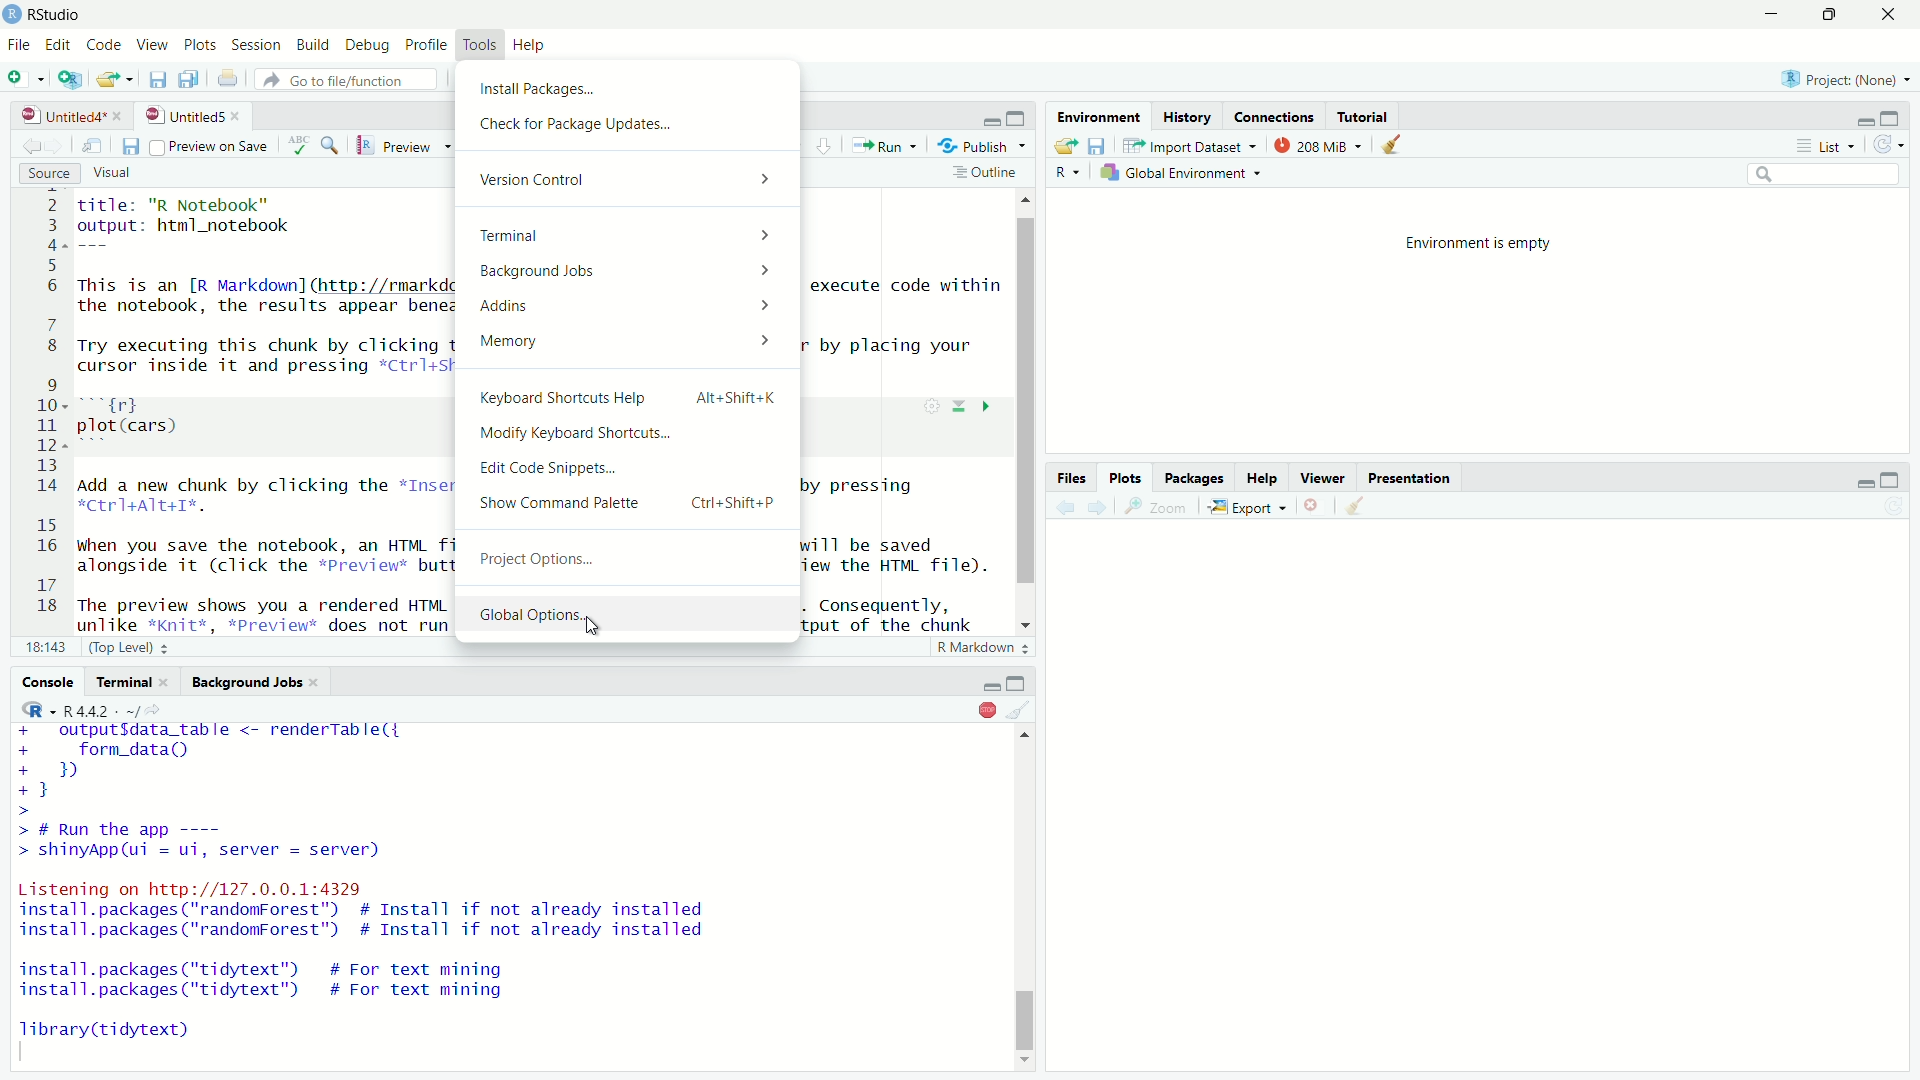 The width and height of the screenshot is (1920, 1080). Describe the element at coordinates (928, 408) in the screenshot. I see `settings` at that location.